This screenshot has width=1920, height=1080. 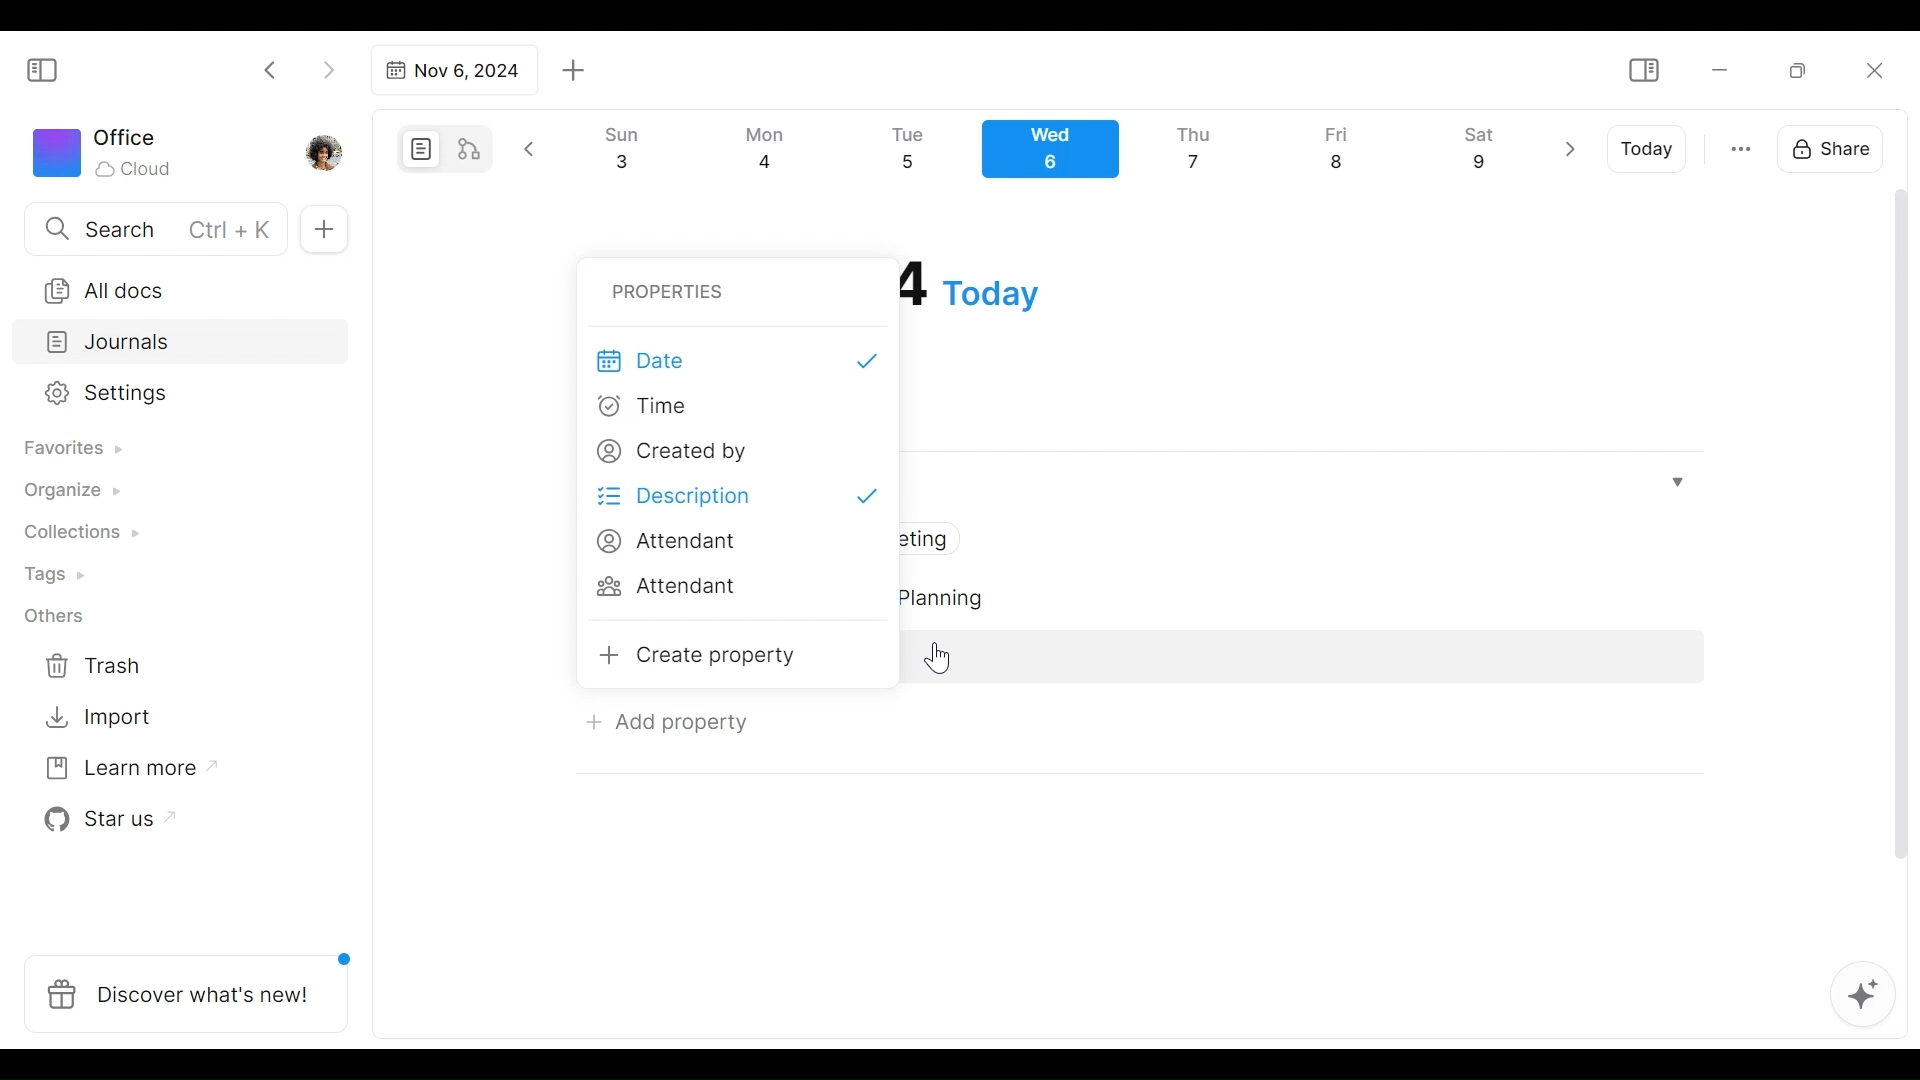 What do you see at coordinates (326, 148) in the screenshot?
I see `Profile photo` at bounding box center [326, 148].